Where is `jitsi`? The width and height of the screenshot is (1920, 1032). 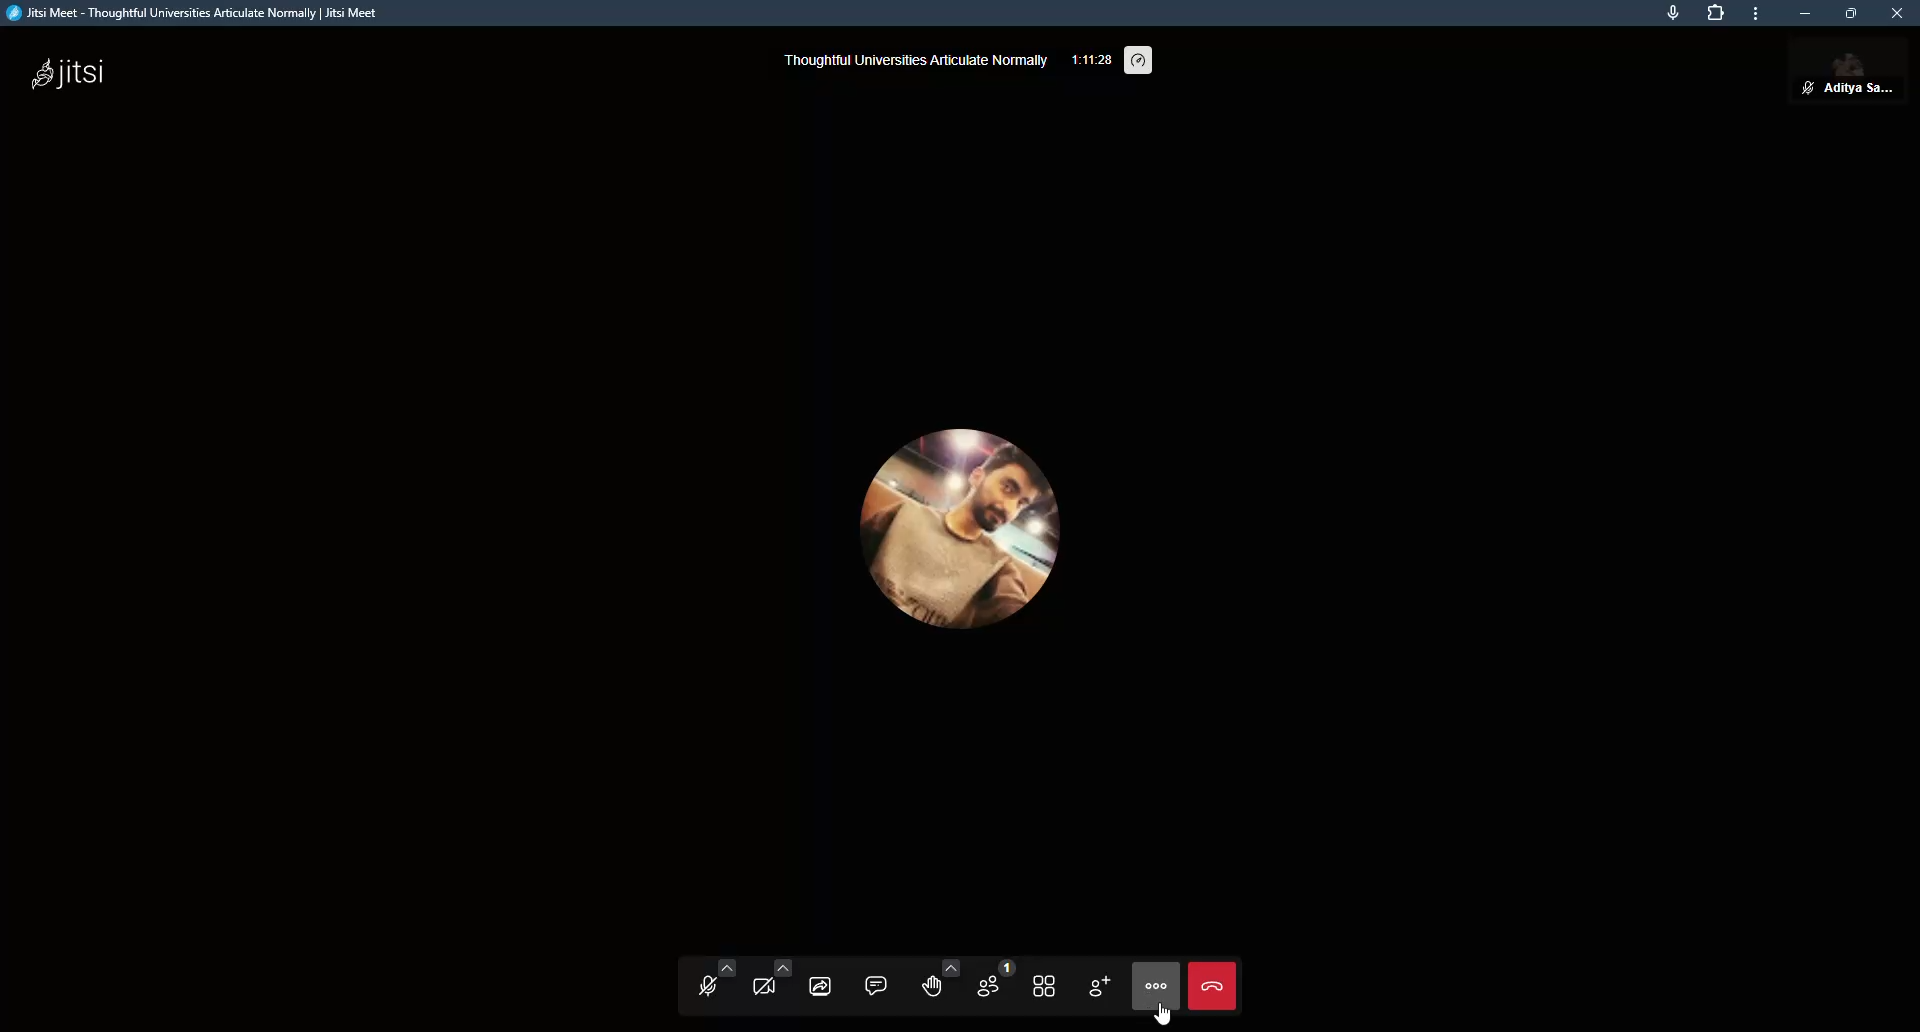 jitsi is located at coordinates (74, 72).